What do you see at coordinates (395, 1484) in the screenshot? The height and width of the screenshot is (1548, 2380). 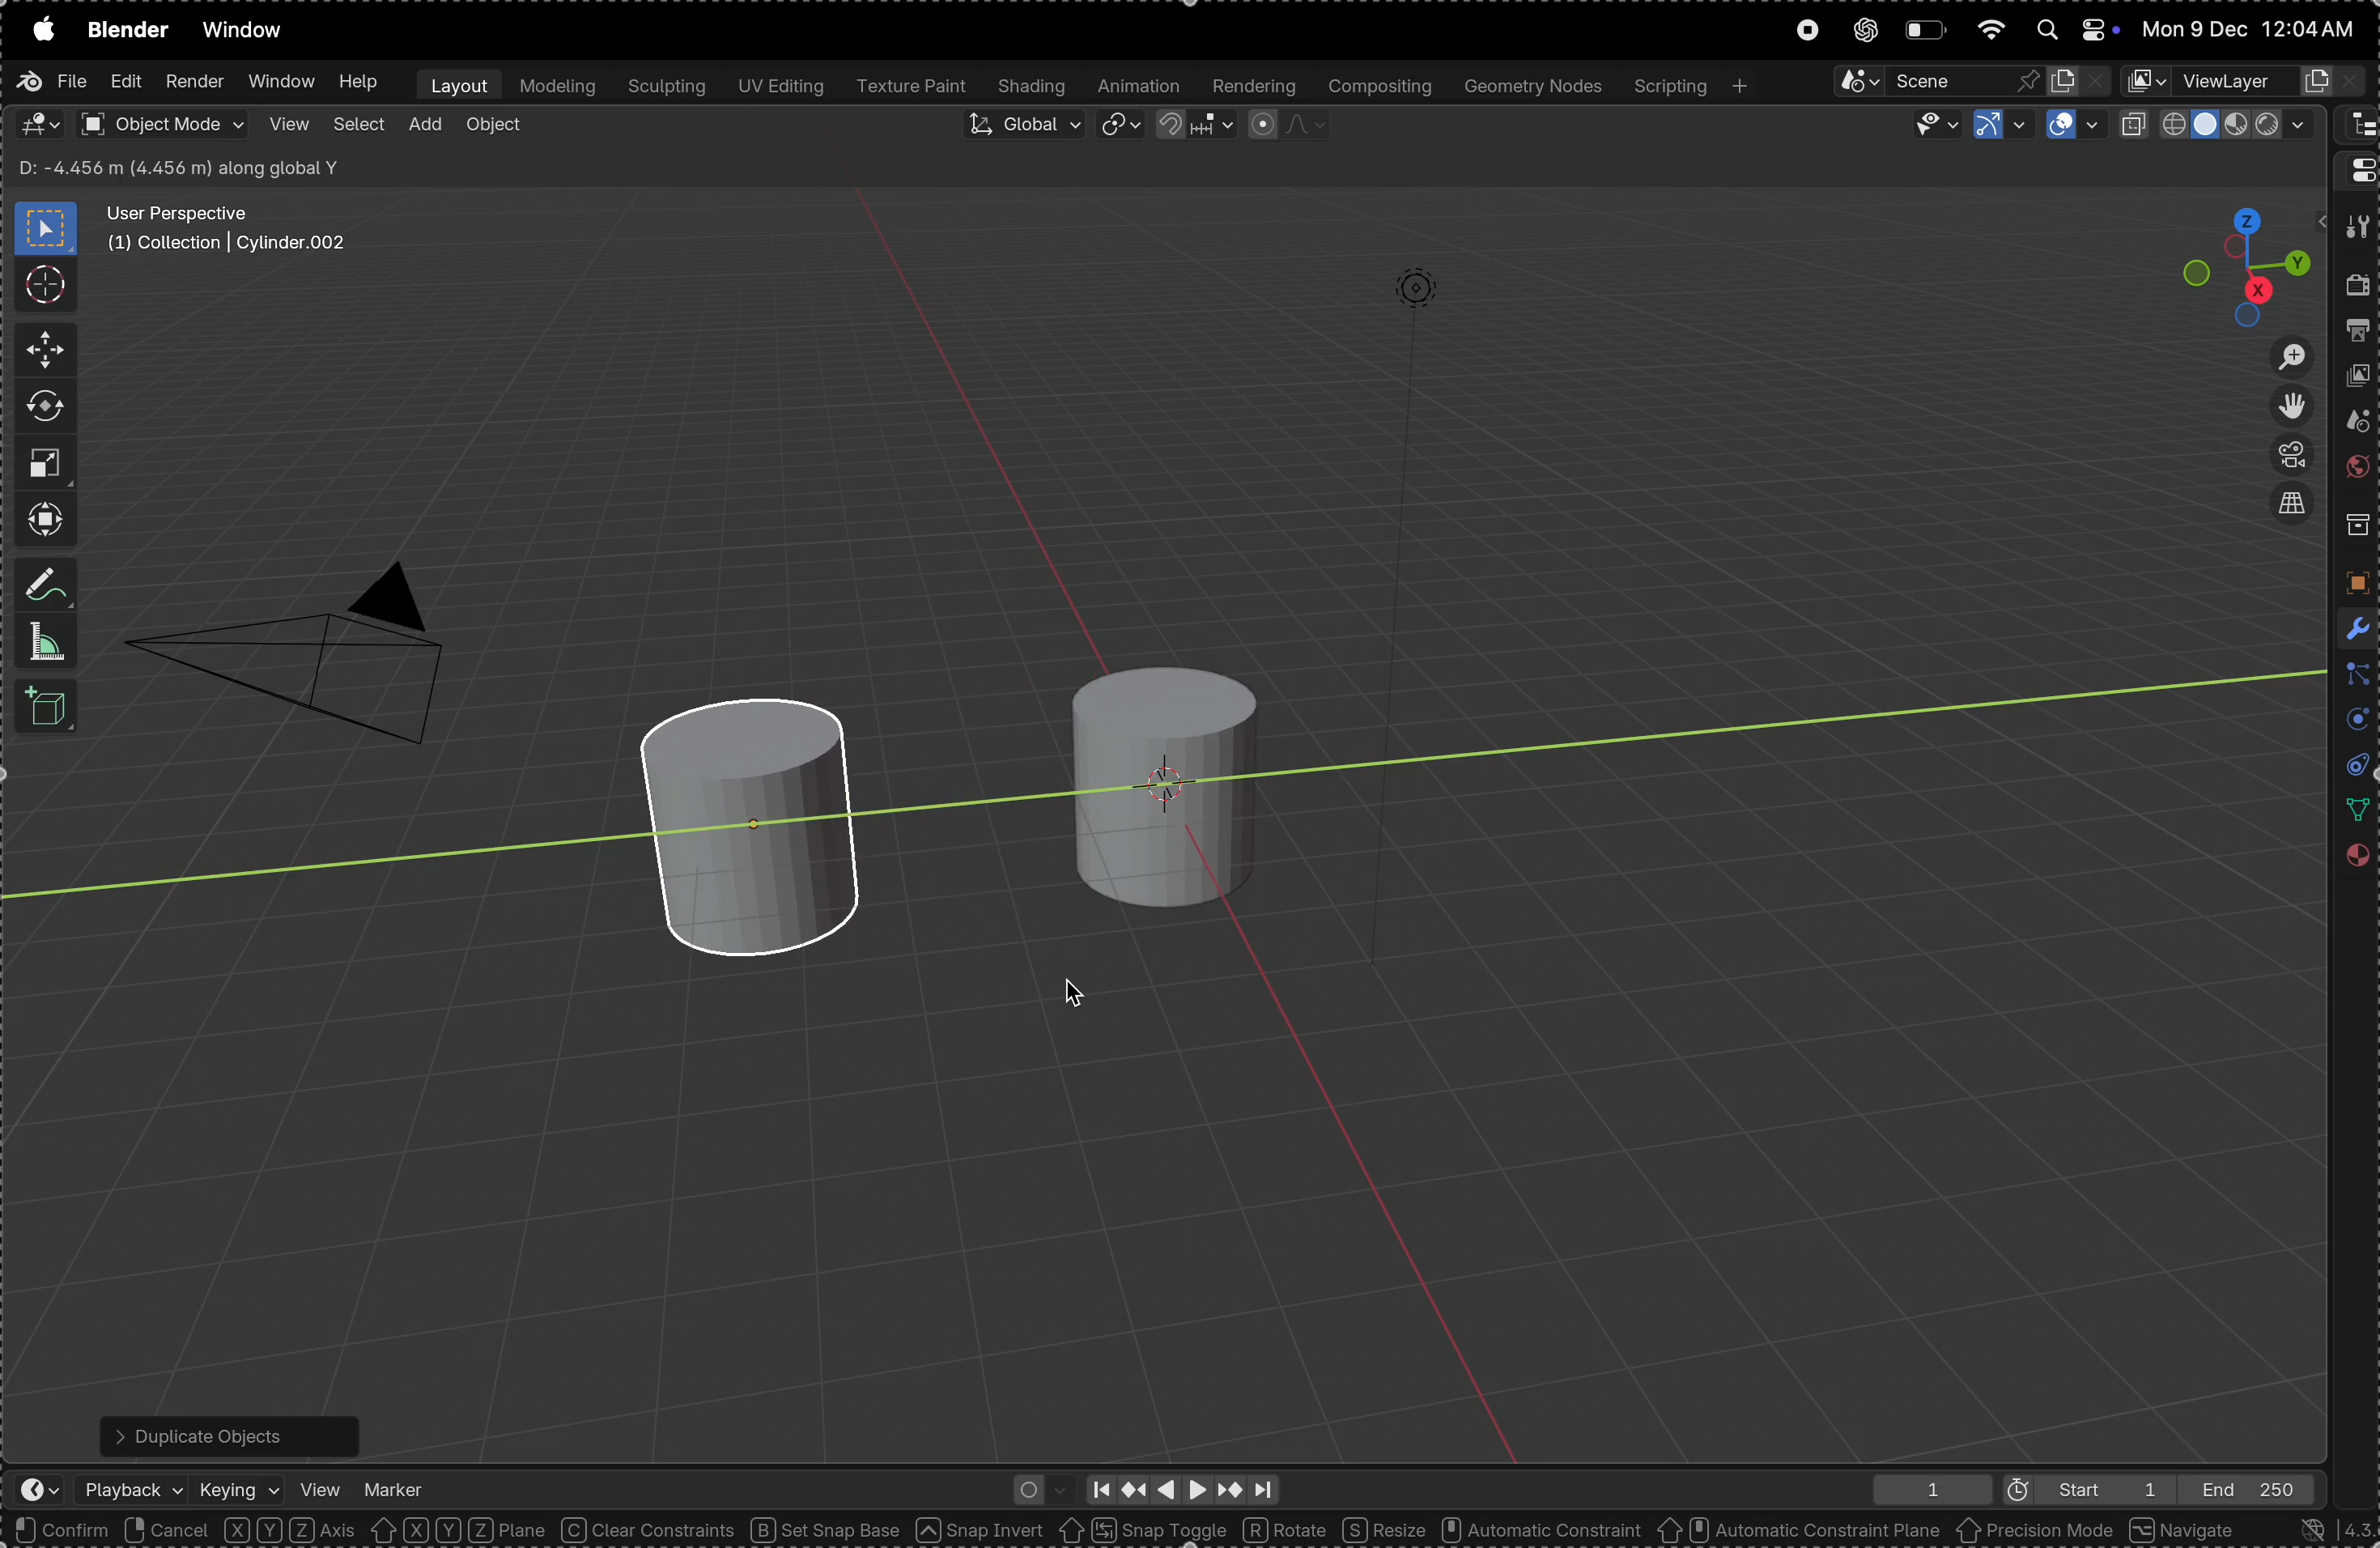 I see `marker` at bounding box center [395, 1484].